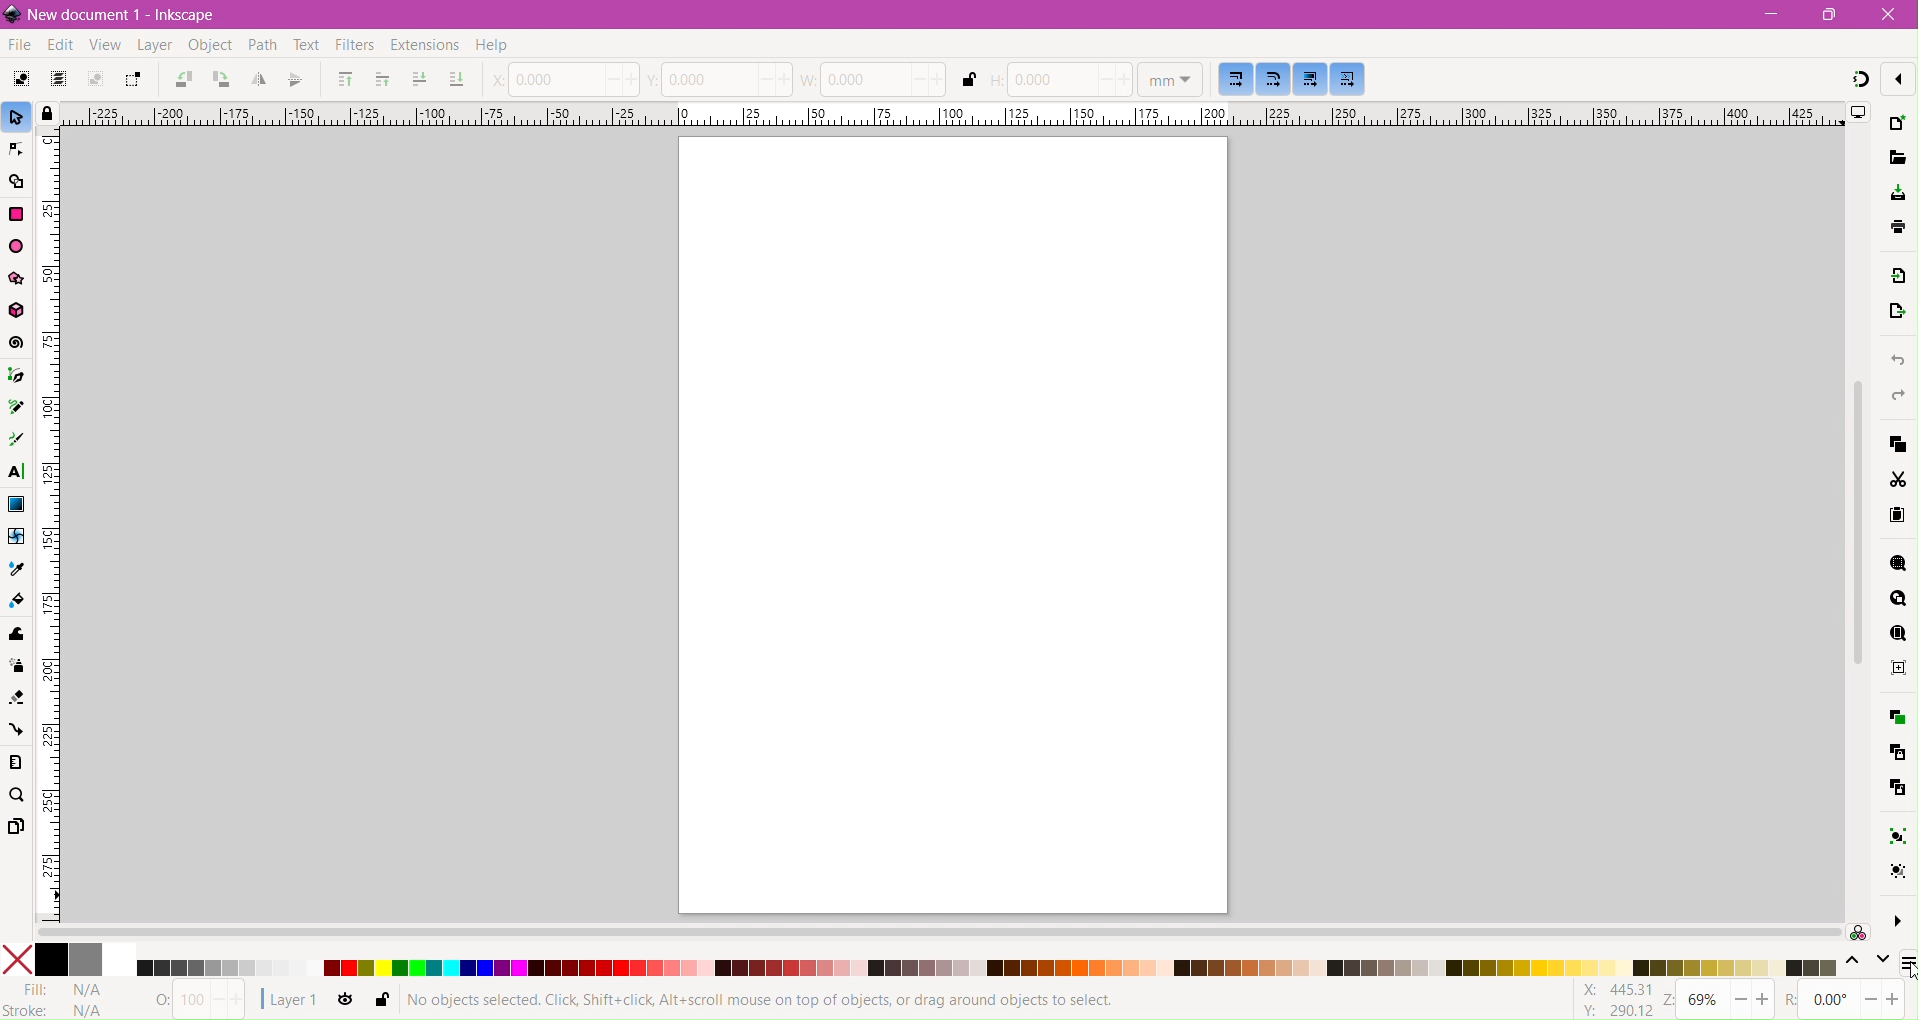  I want to click on Cursor Coordinates, so click(1614, 1001).